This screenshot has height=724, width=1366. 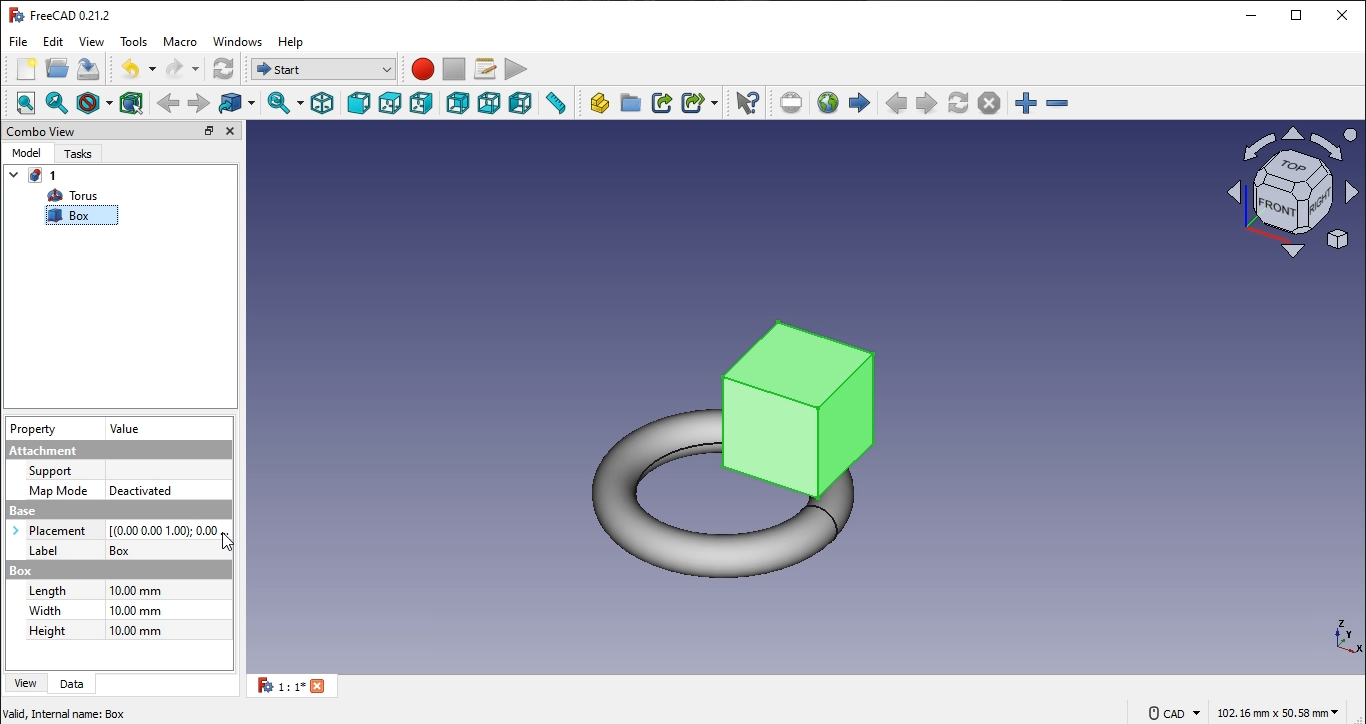 I want to click on start page, so click(x=860, y=102).